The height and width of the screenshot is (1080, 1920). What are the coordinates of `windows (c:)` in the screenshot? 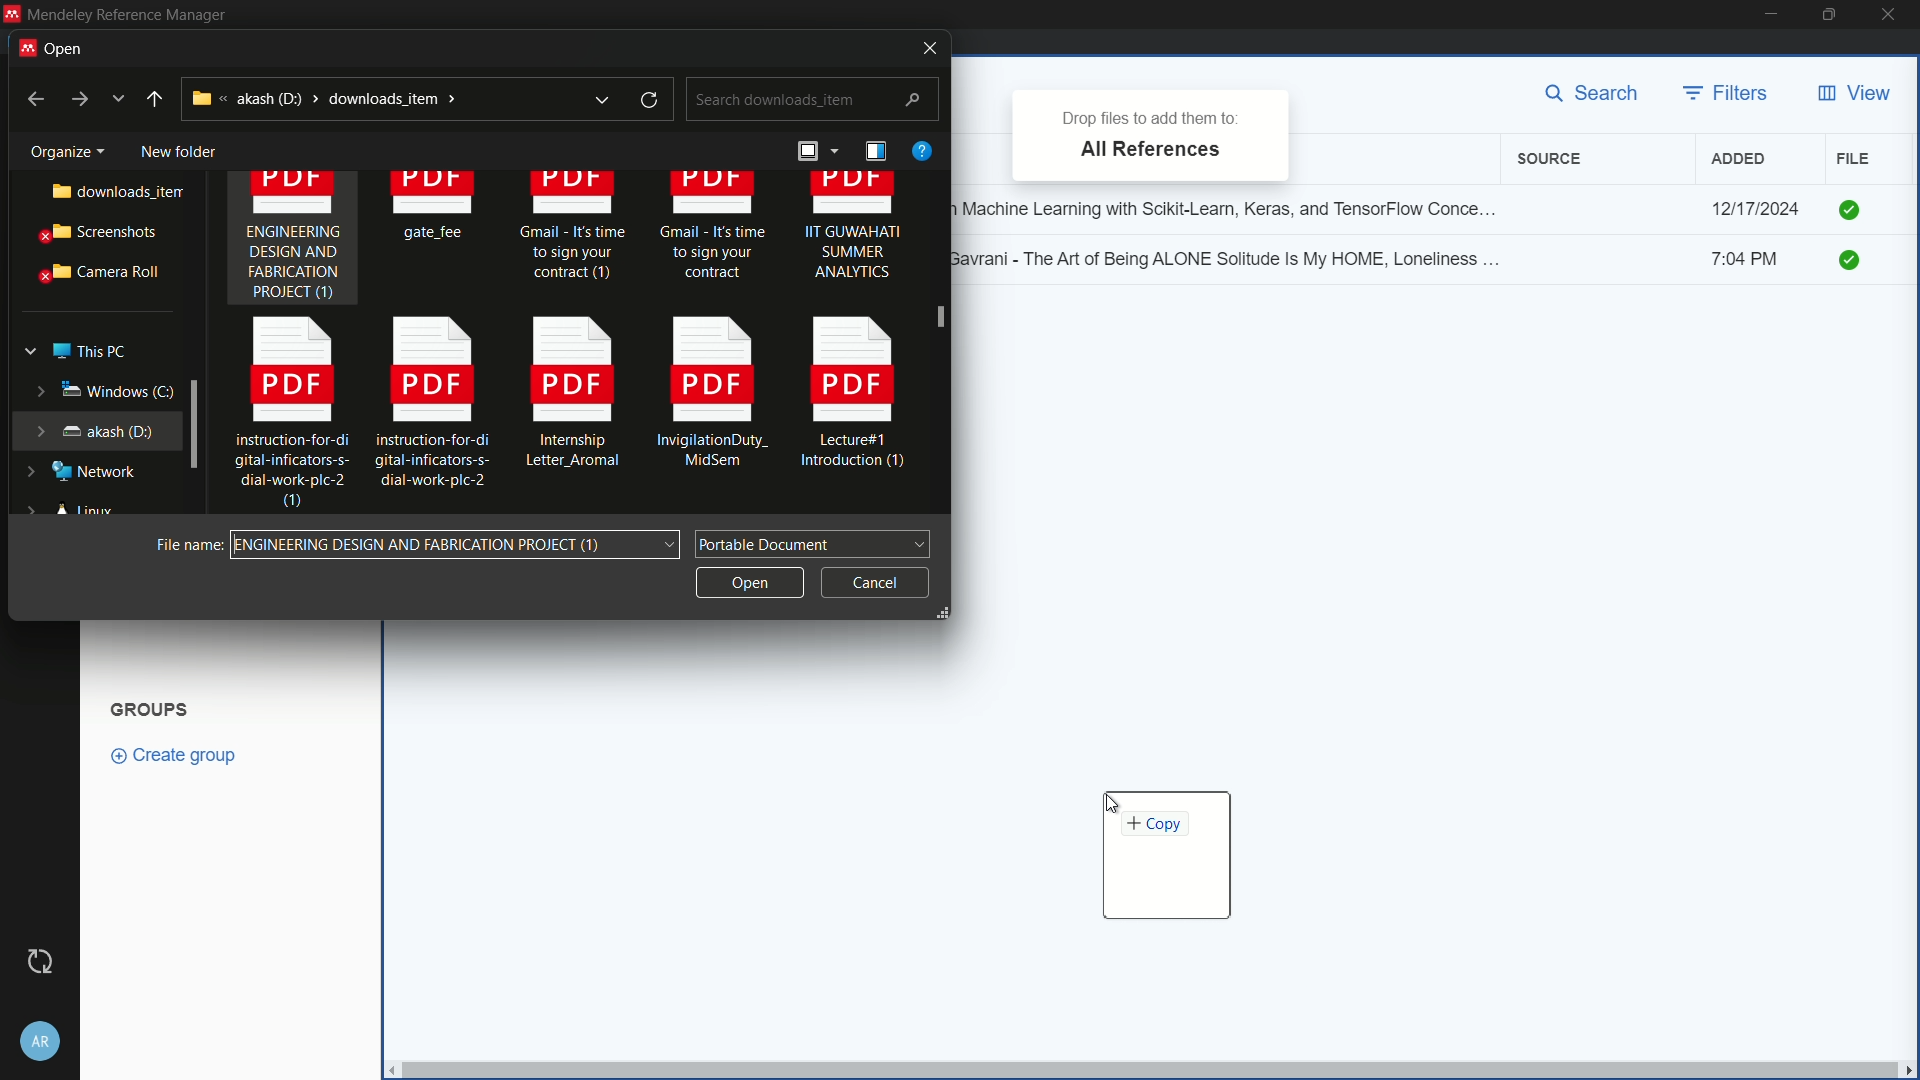 It's located at (90, 390).